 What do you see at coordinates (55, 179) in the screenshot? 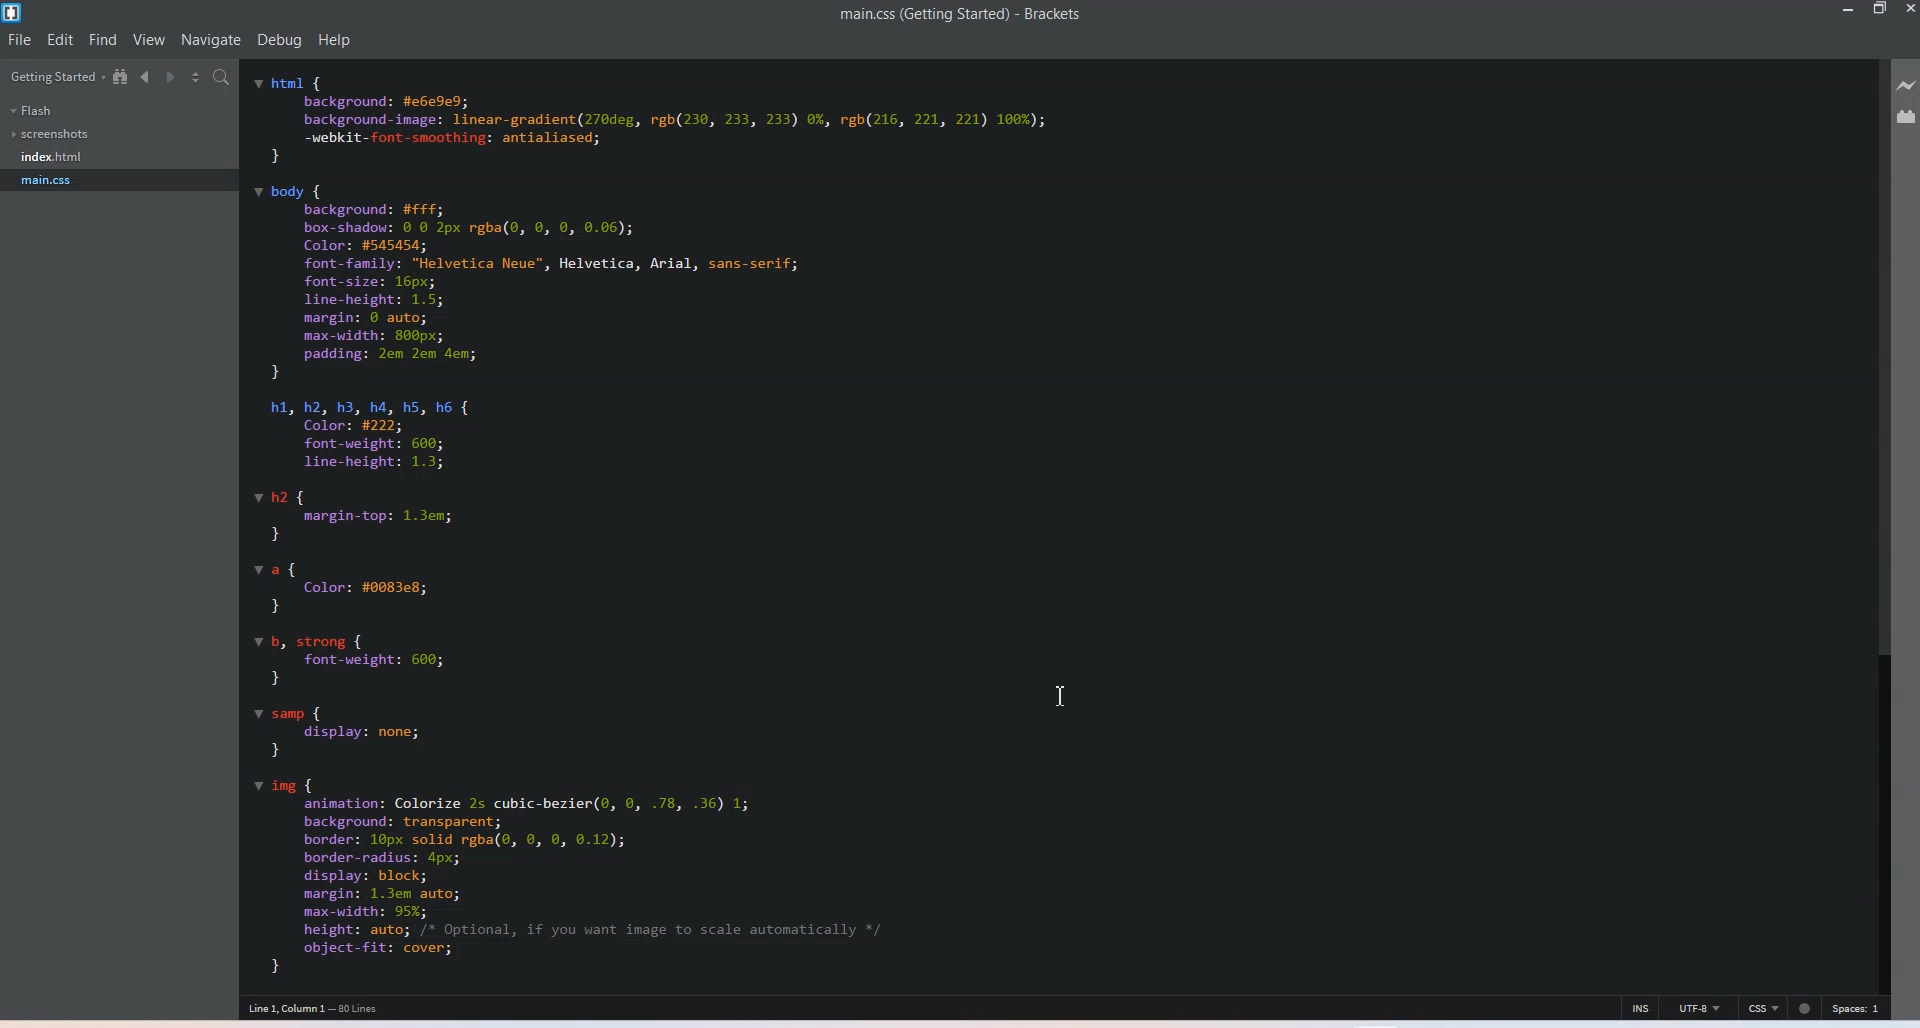
I see `main.css` at bounding box center [55, 179].